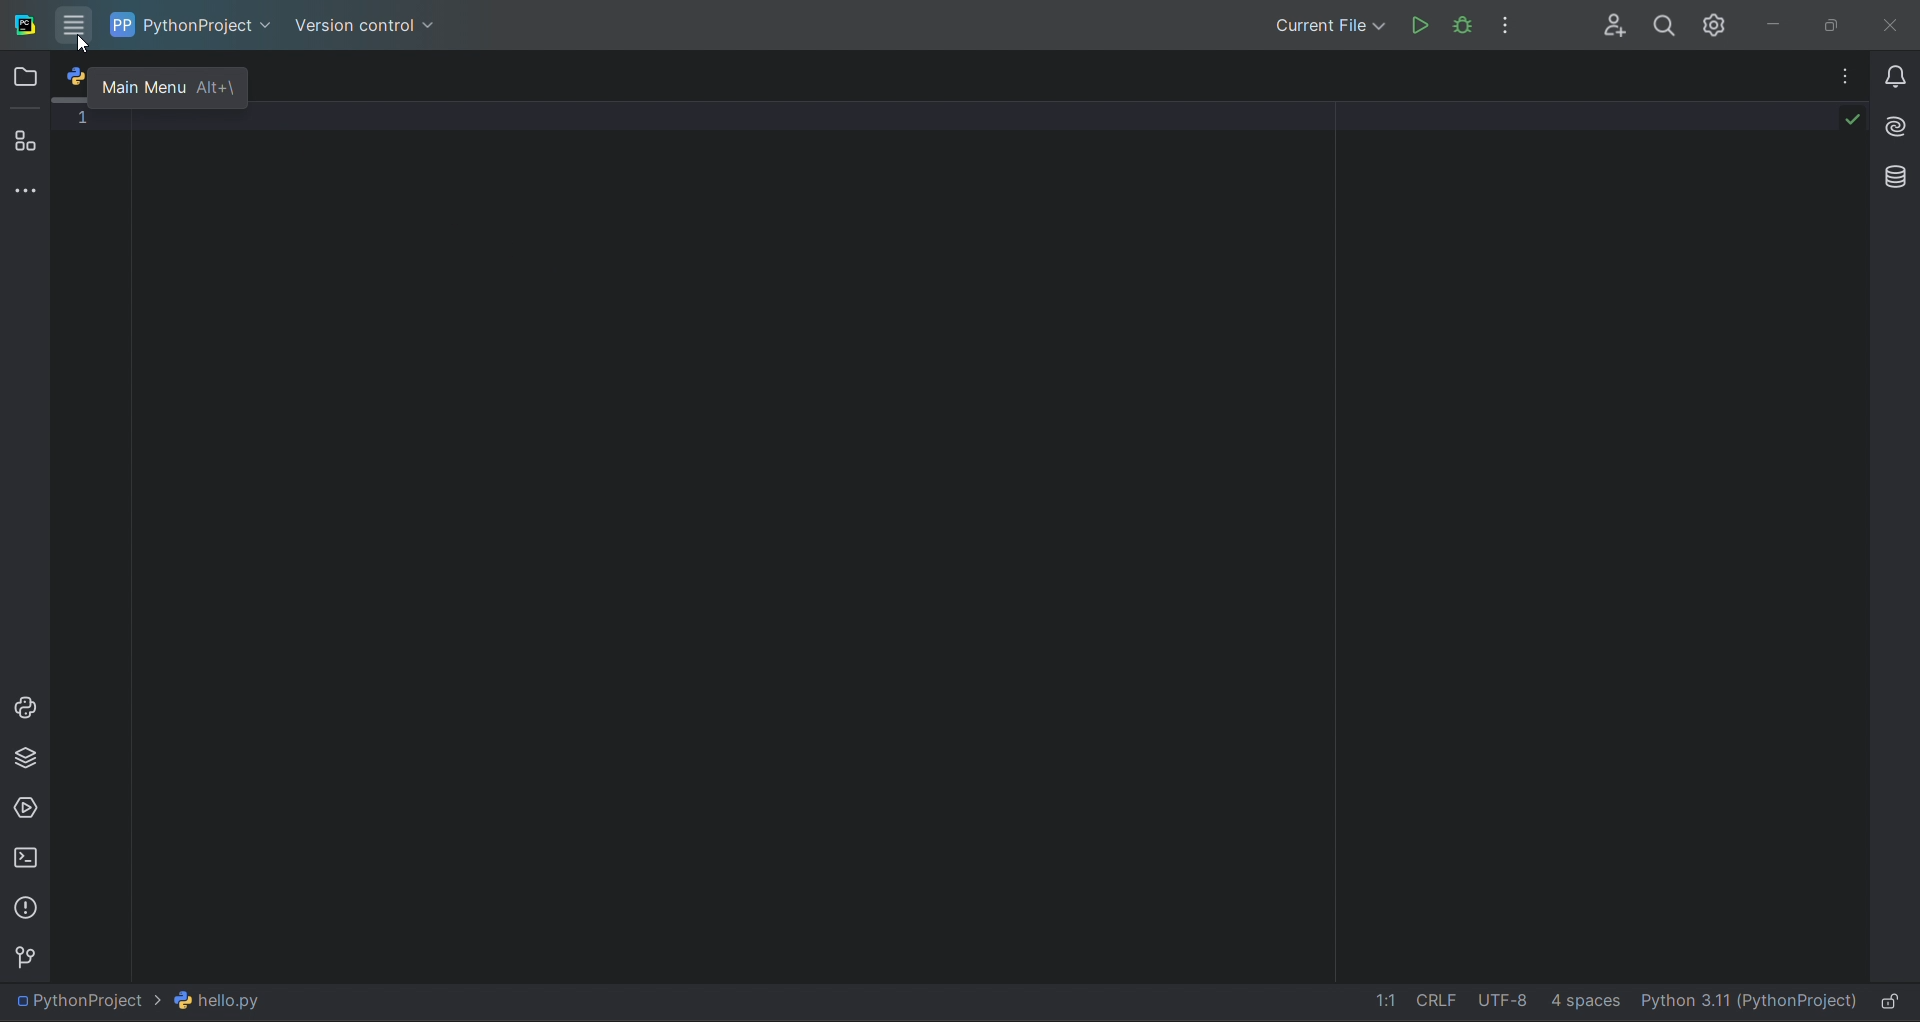 The width and height of the screenshot is (1920, 1022). What do you see at coordinates (1607, 24) in the screenshot?
I see `add user` at bounding box center [1607, 24].